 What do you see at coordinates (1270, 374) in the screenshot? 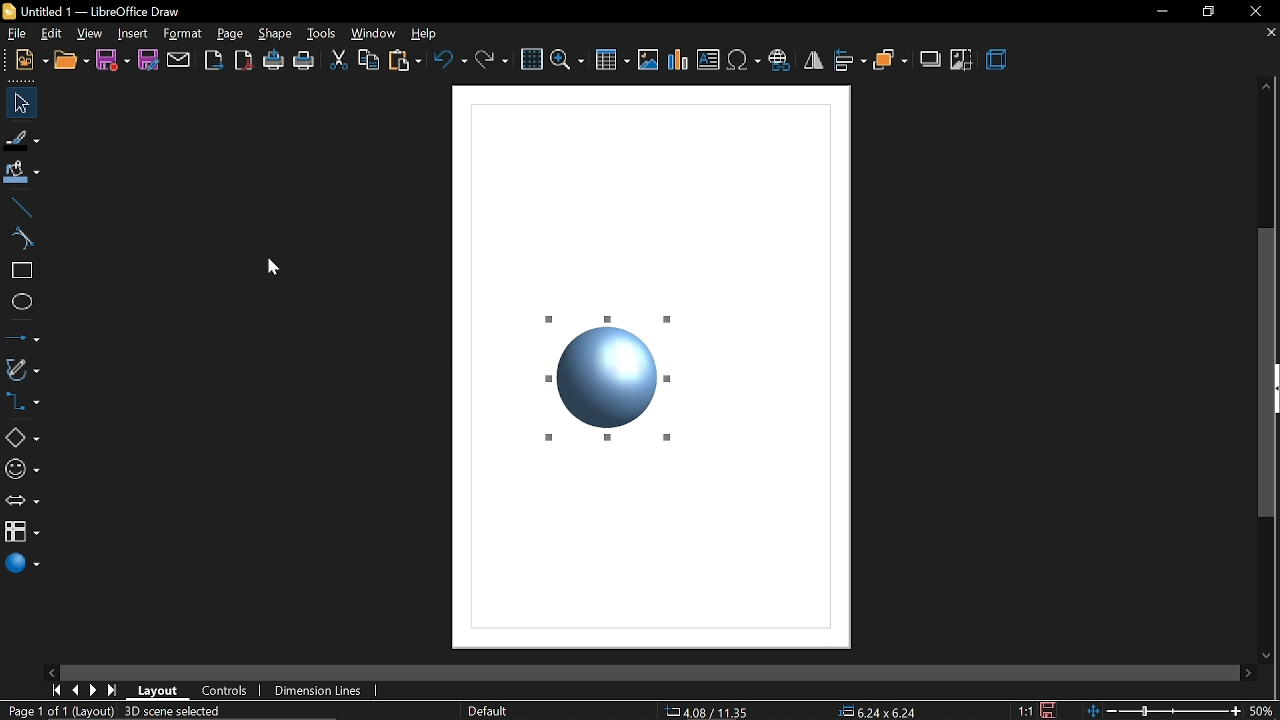
I see `Vertical scrollbar` at bounding box center [1270, 374].